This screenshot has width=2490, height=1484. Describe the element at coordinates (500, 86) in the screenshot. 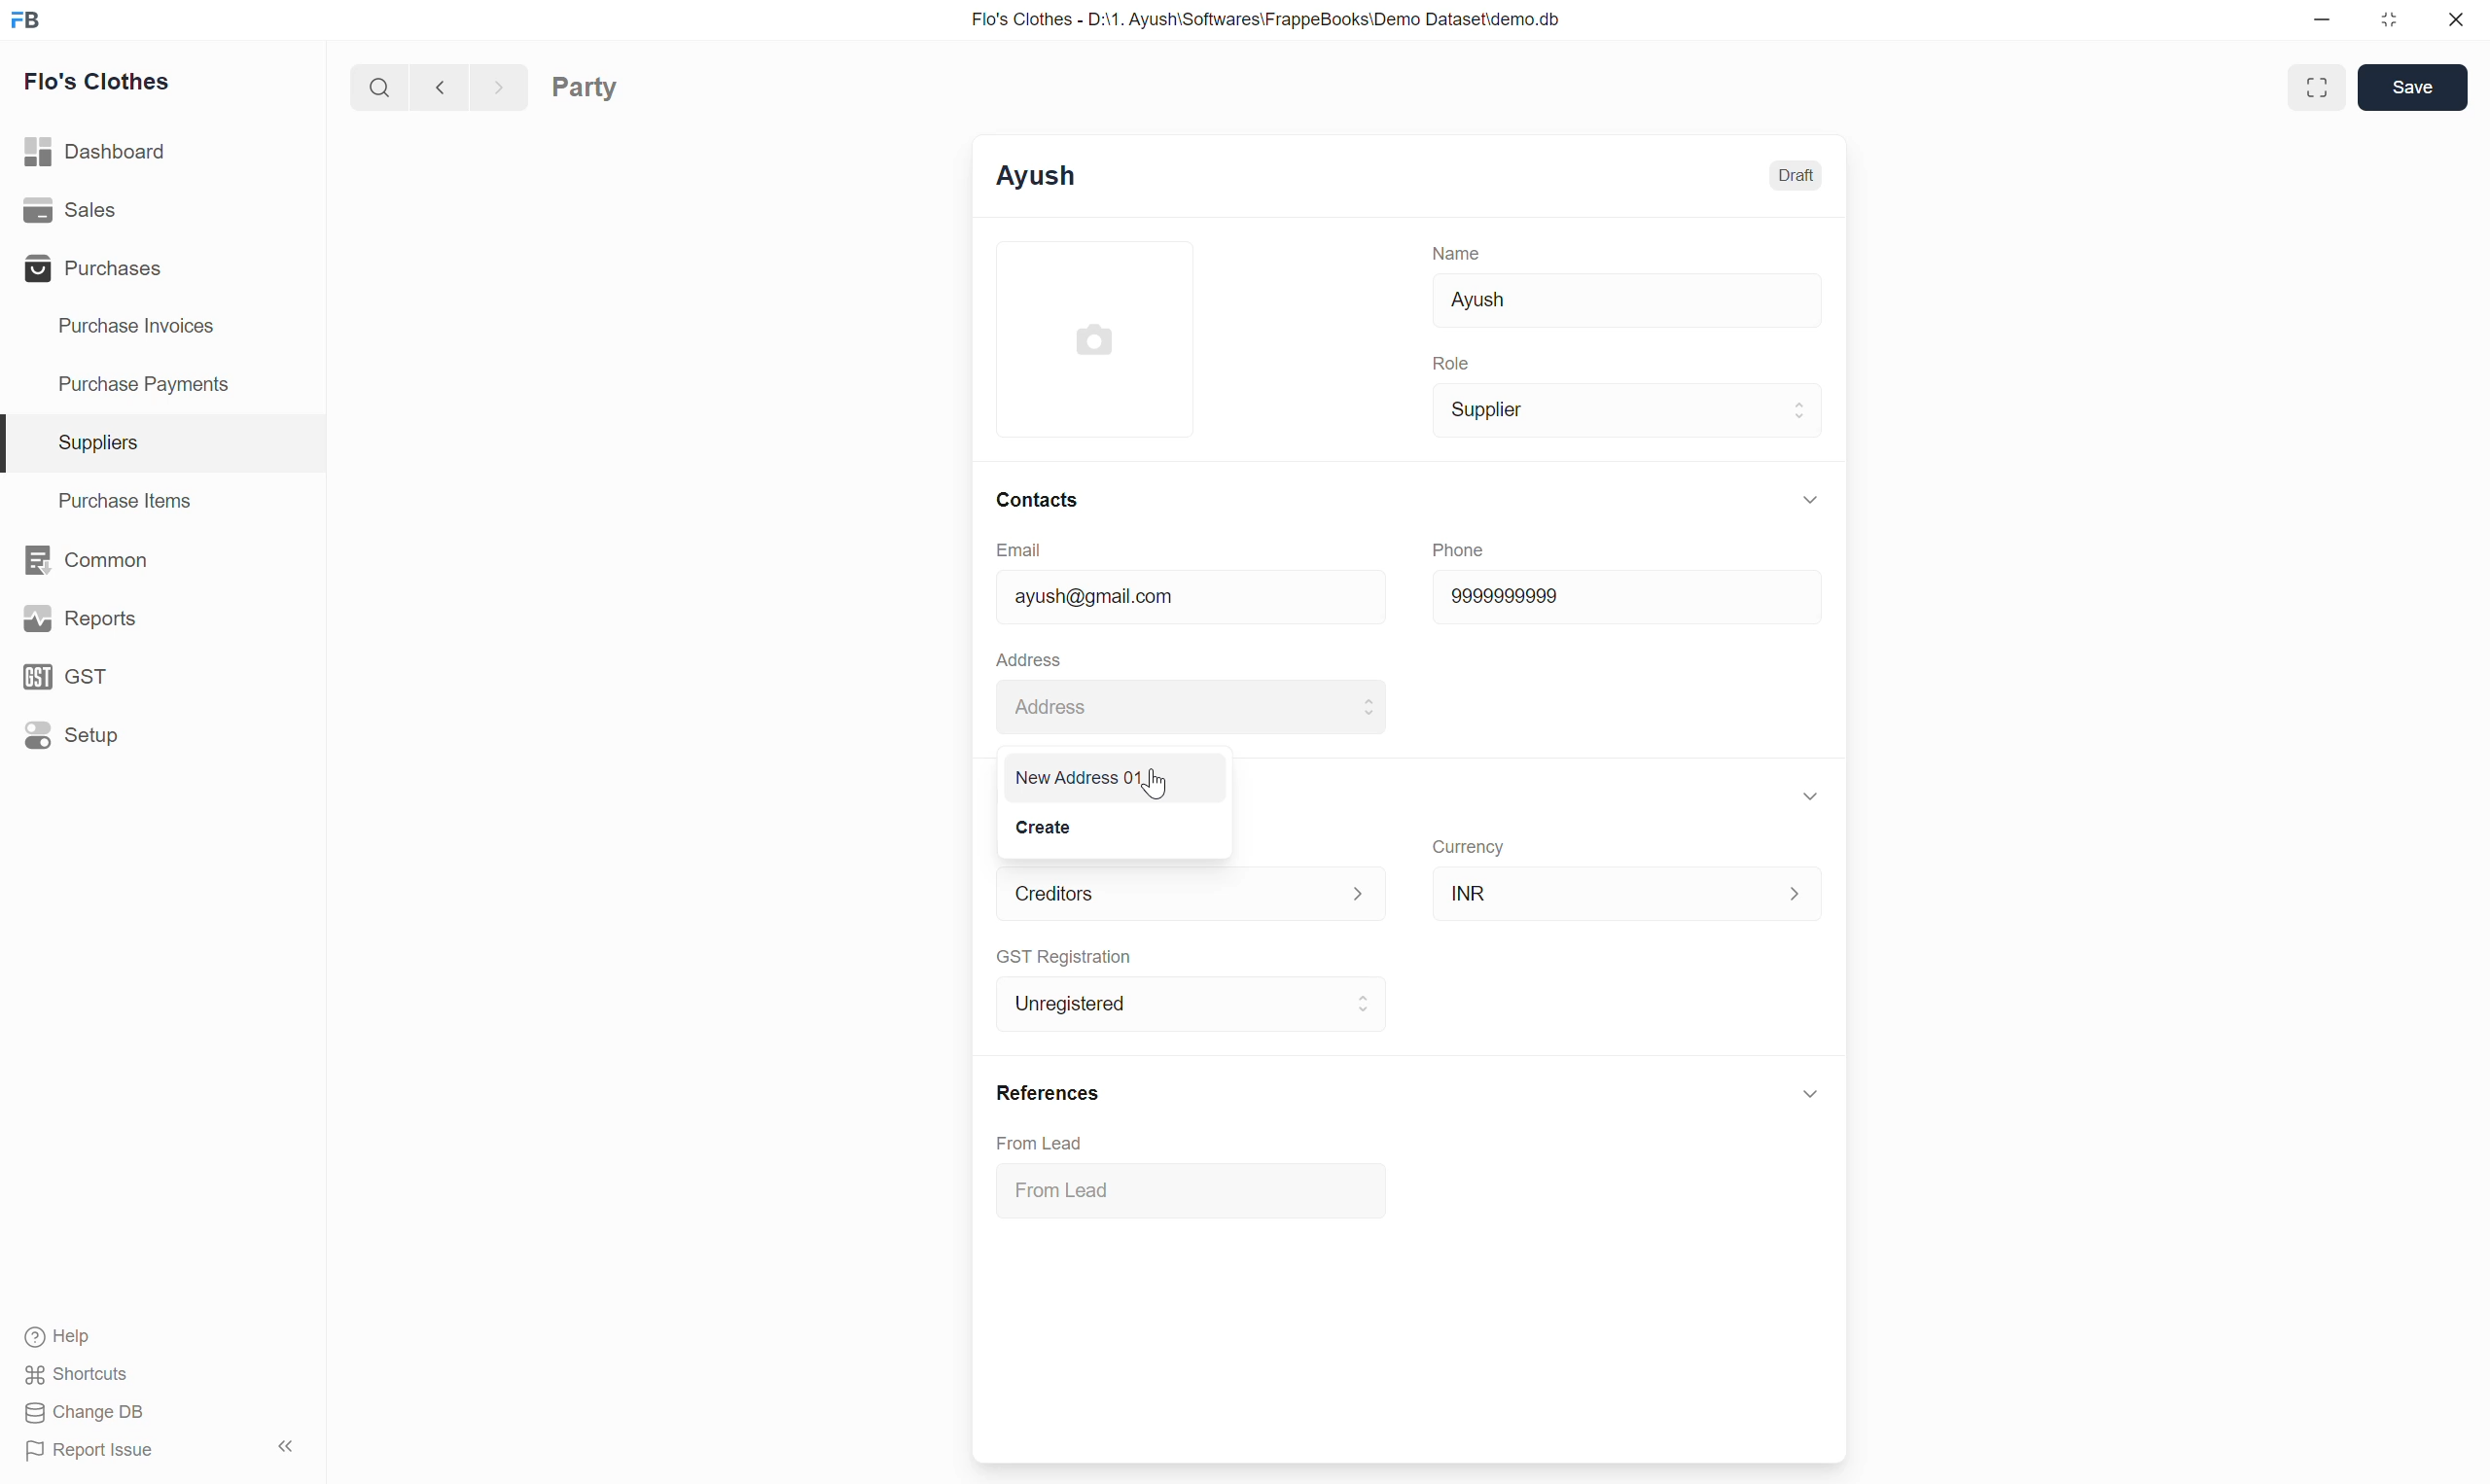

I see `Next` at that location.